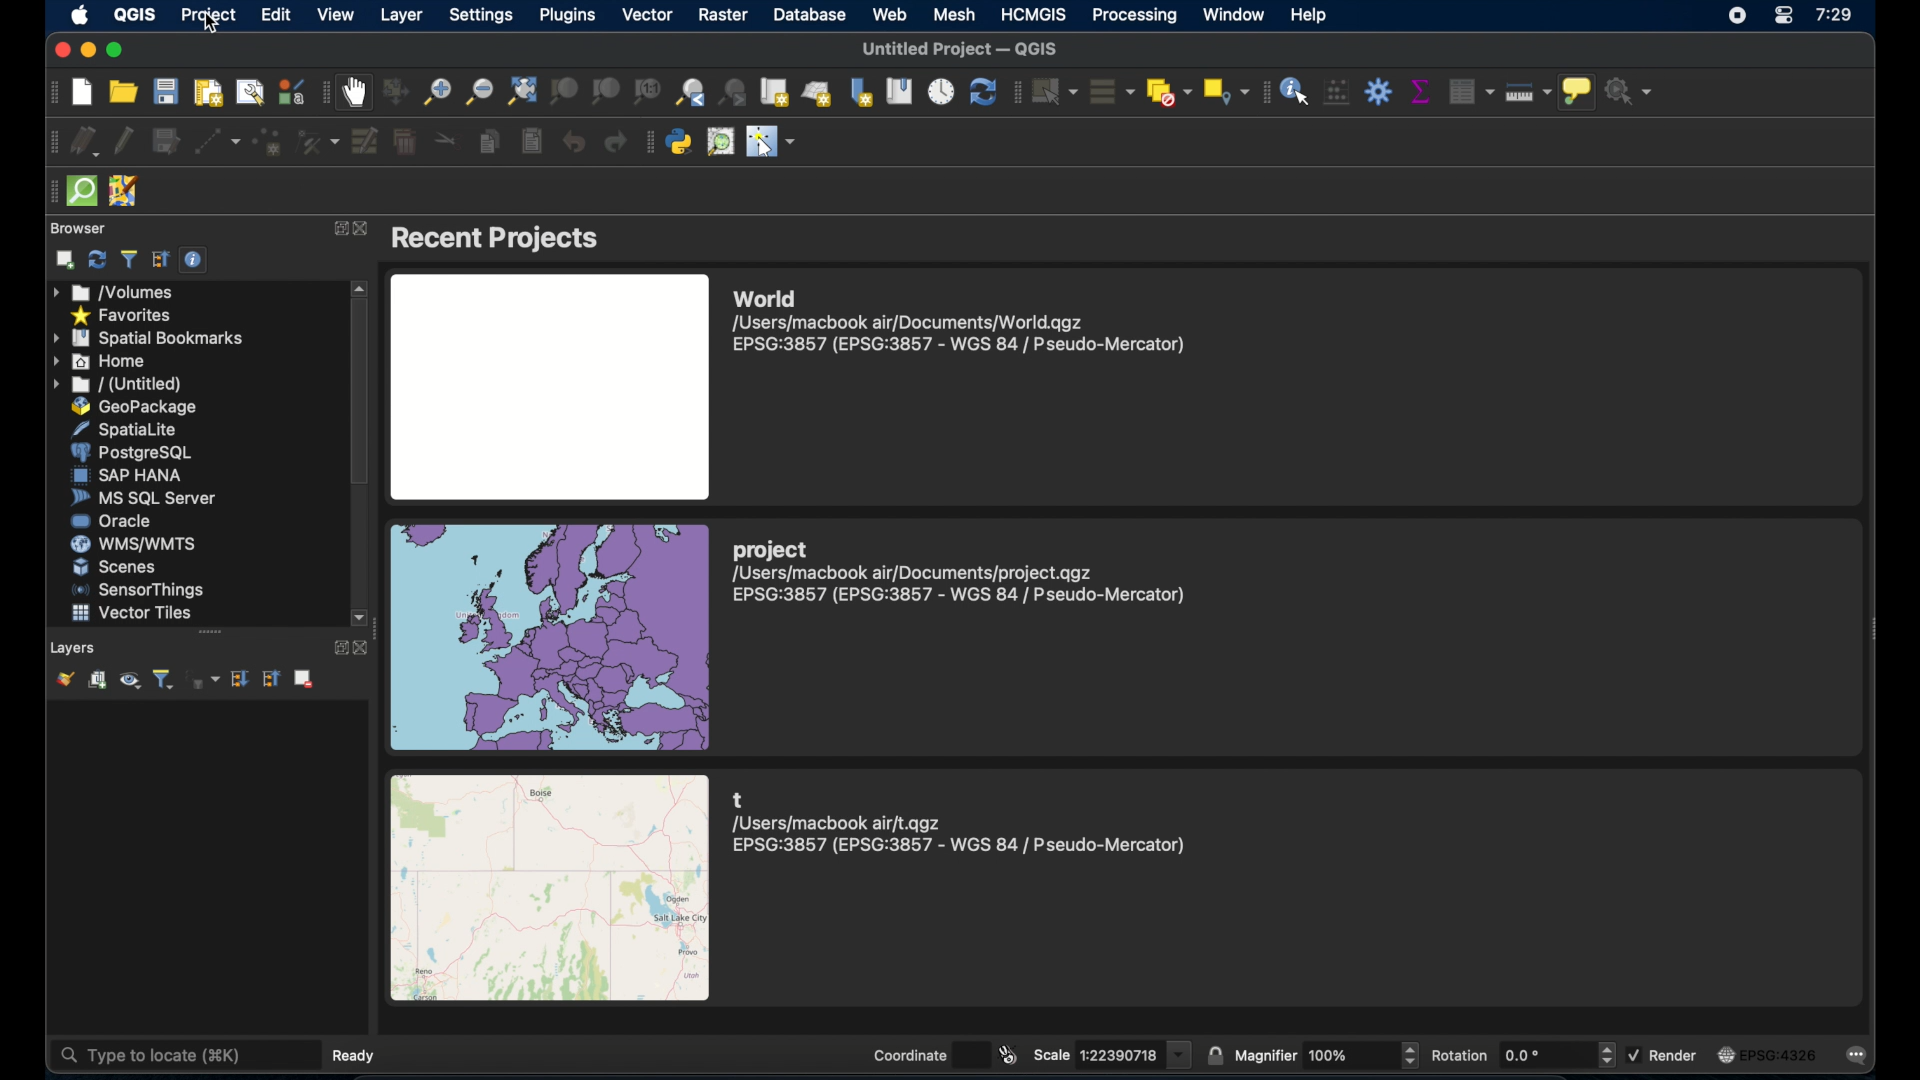  Describe the element at coordinates (725, 15) in the screenshot. I see `raster` at that location.